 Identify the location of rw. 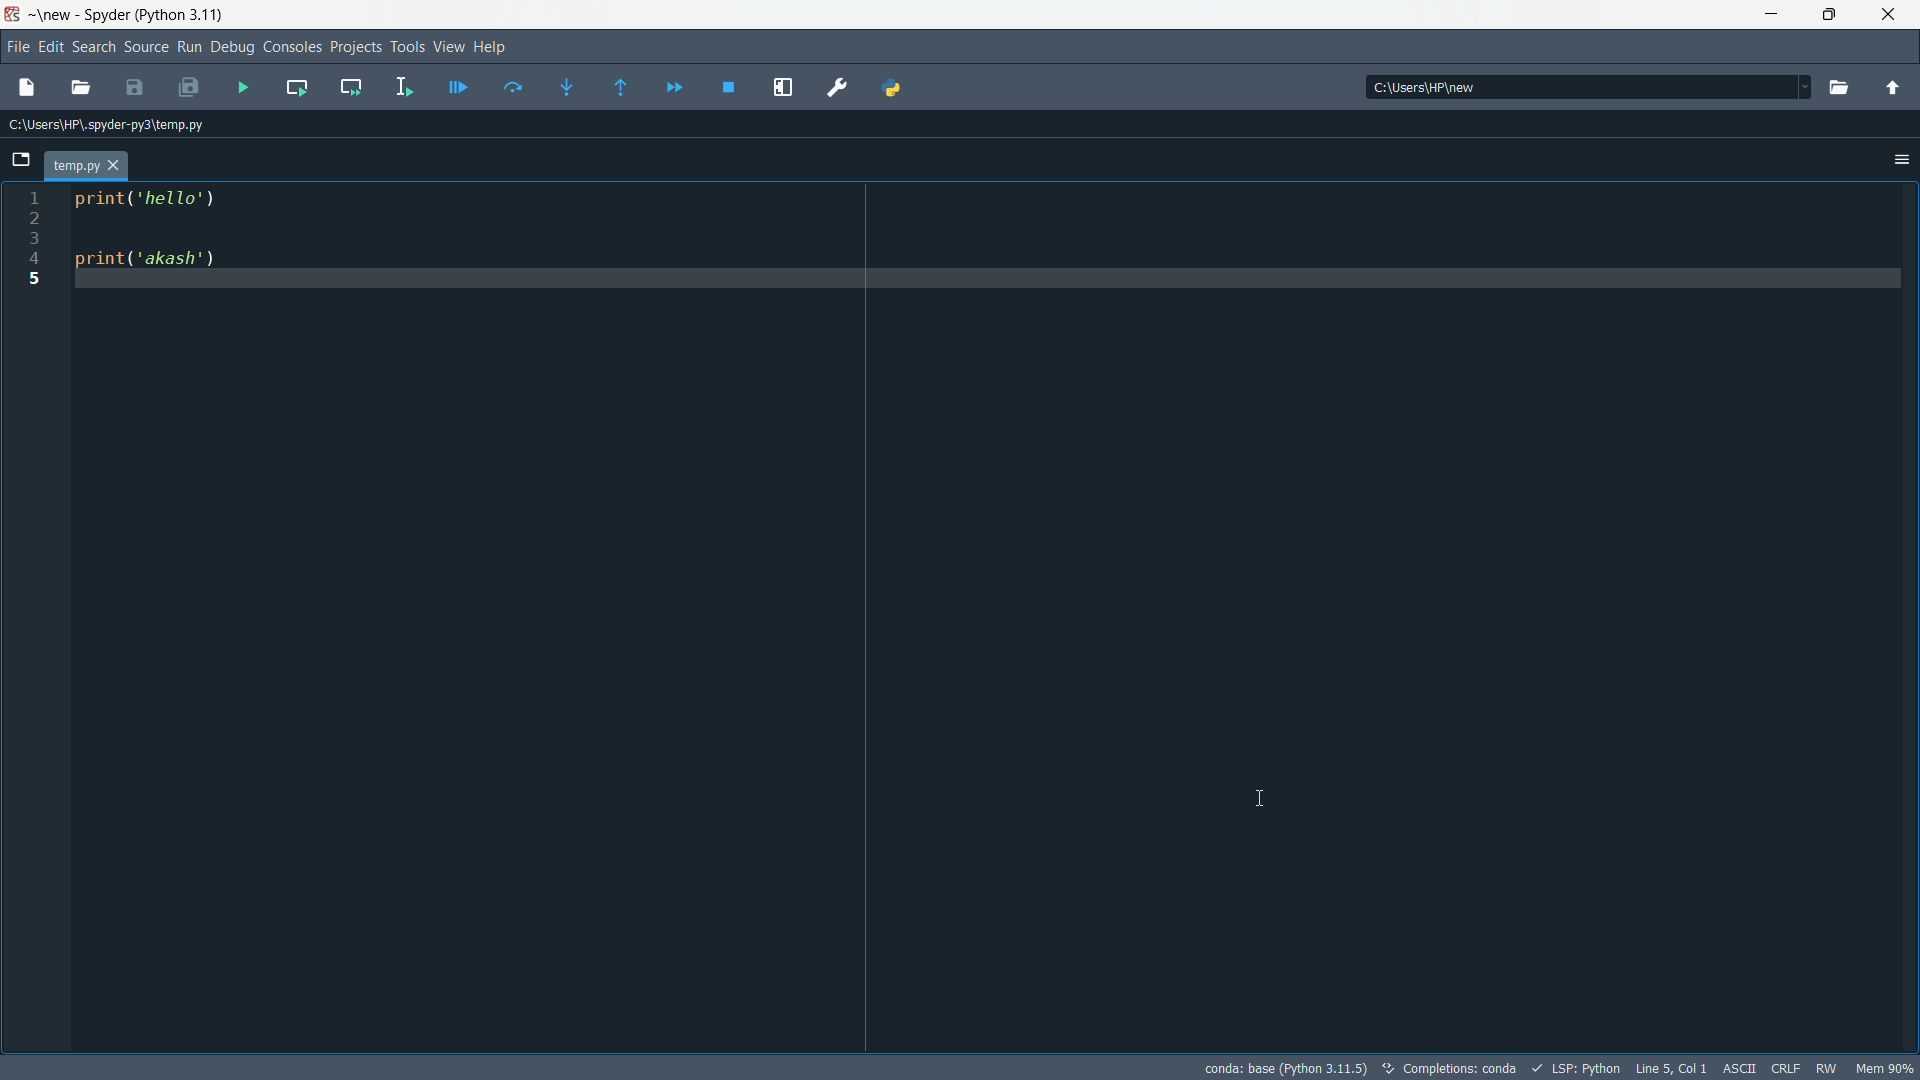
(1827, 1069).